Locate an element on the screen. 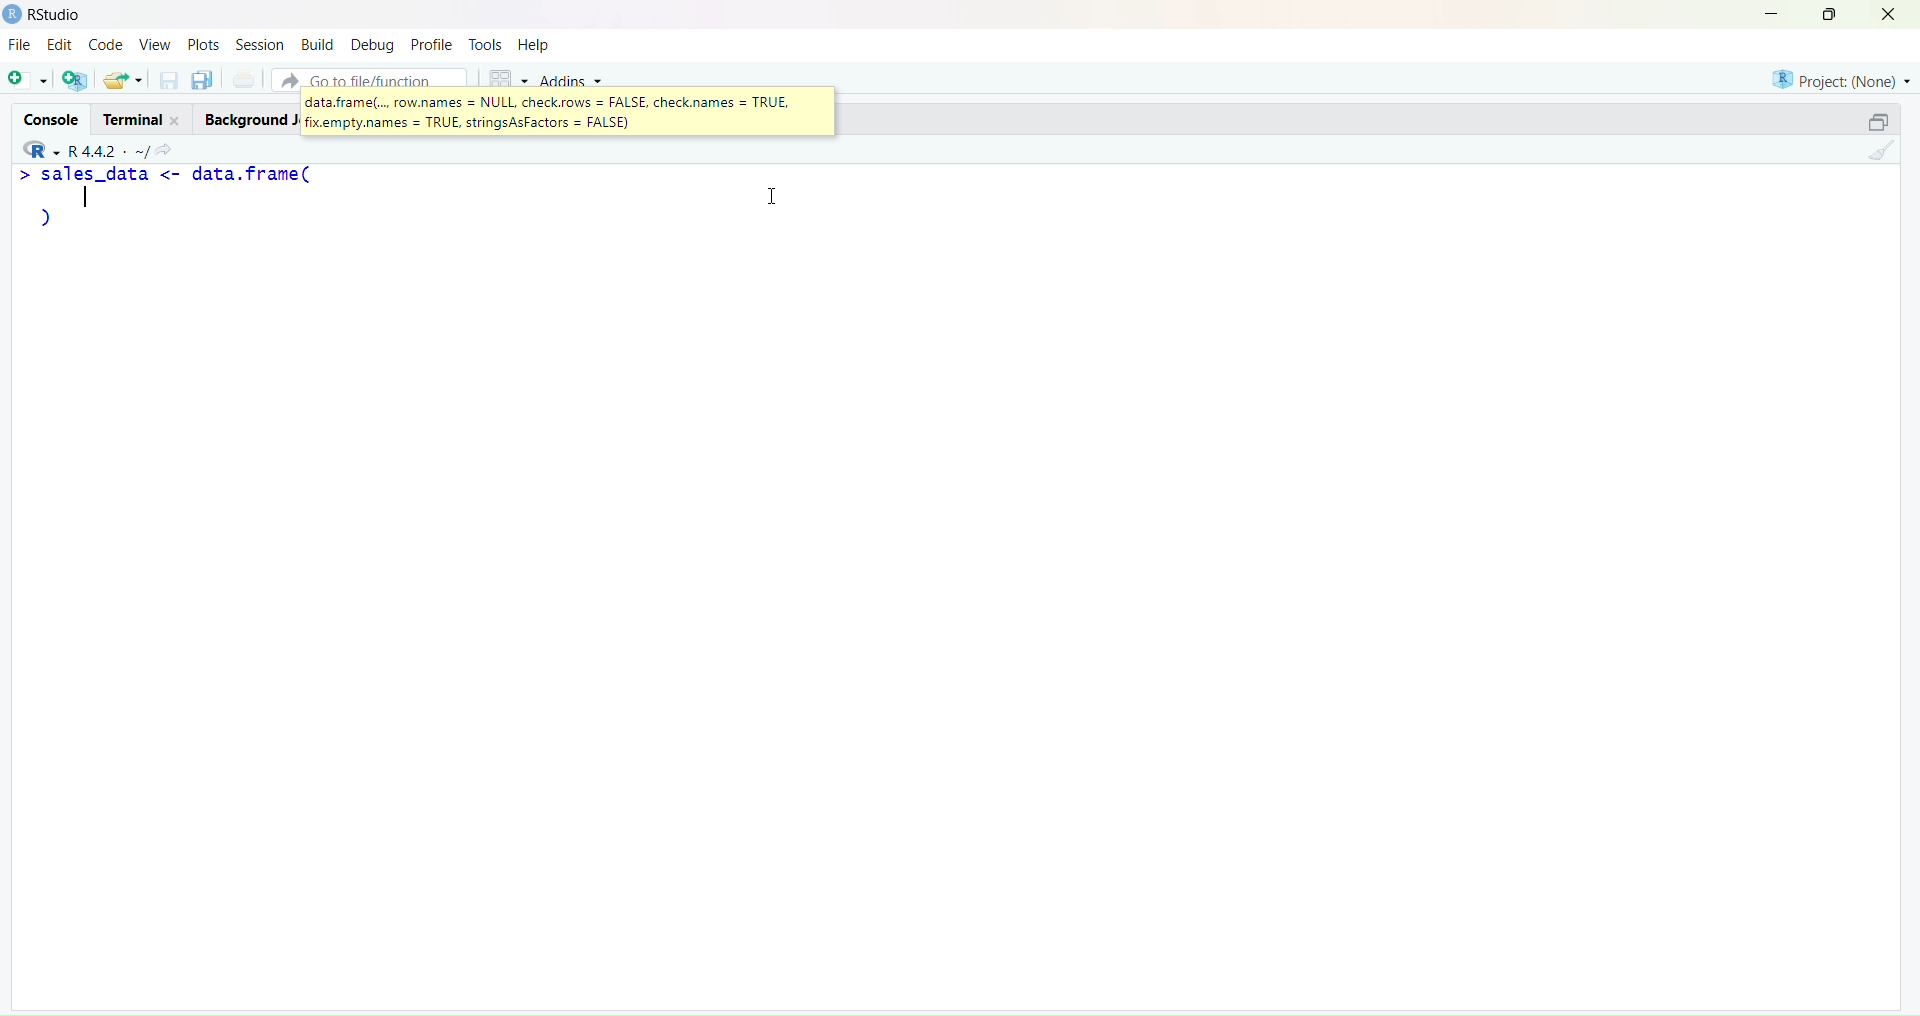 This screenshot has height=1016, width=1920. Profile is located at coordinates (432, 46).